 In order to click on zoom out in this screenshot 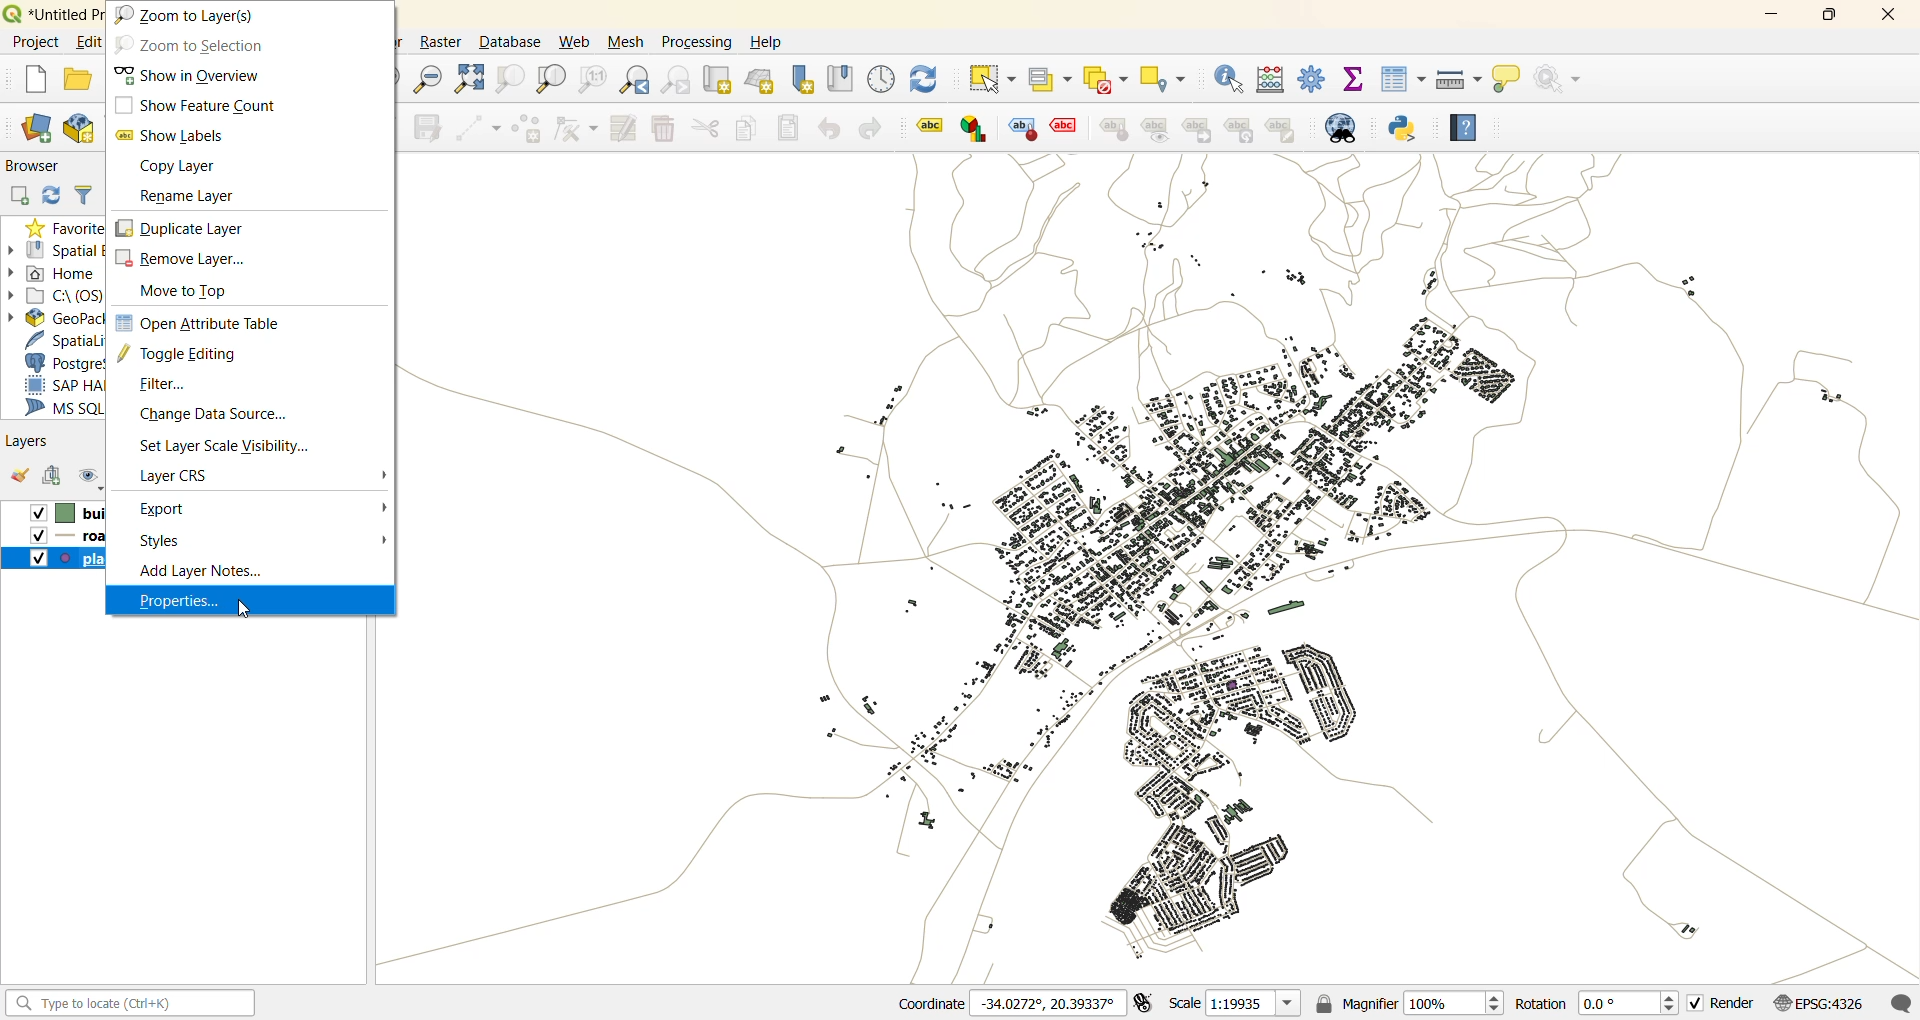, I will do `click(426, 77)`.